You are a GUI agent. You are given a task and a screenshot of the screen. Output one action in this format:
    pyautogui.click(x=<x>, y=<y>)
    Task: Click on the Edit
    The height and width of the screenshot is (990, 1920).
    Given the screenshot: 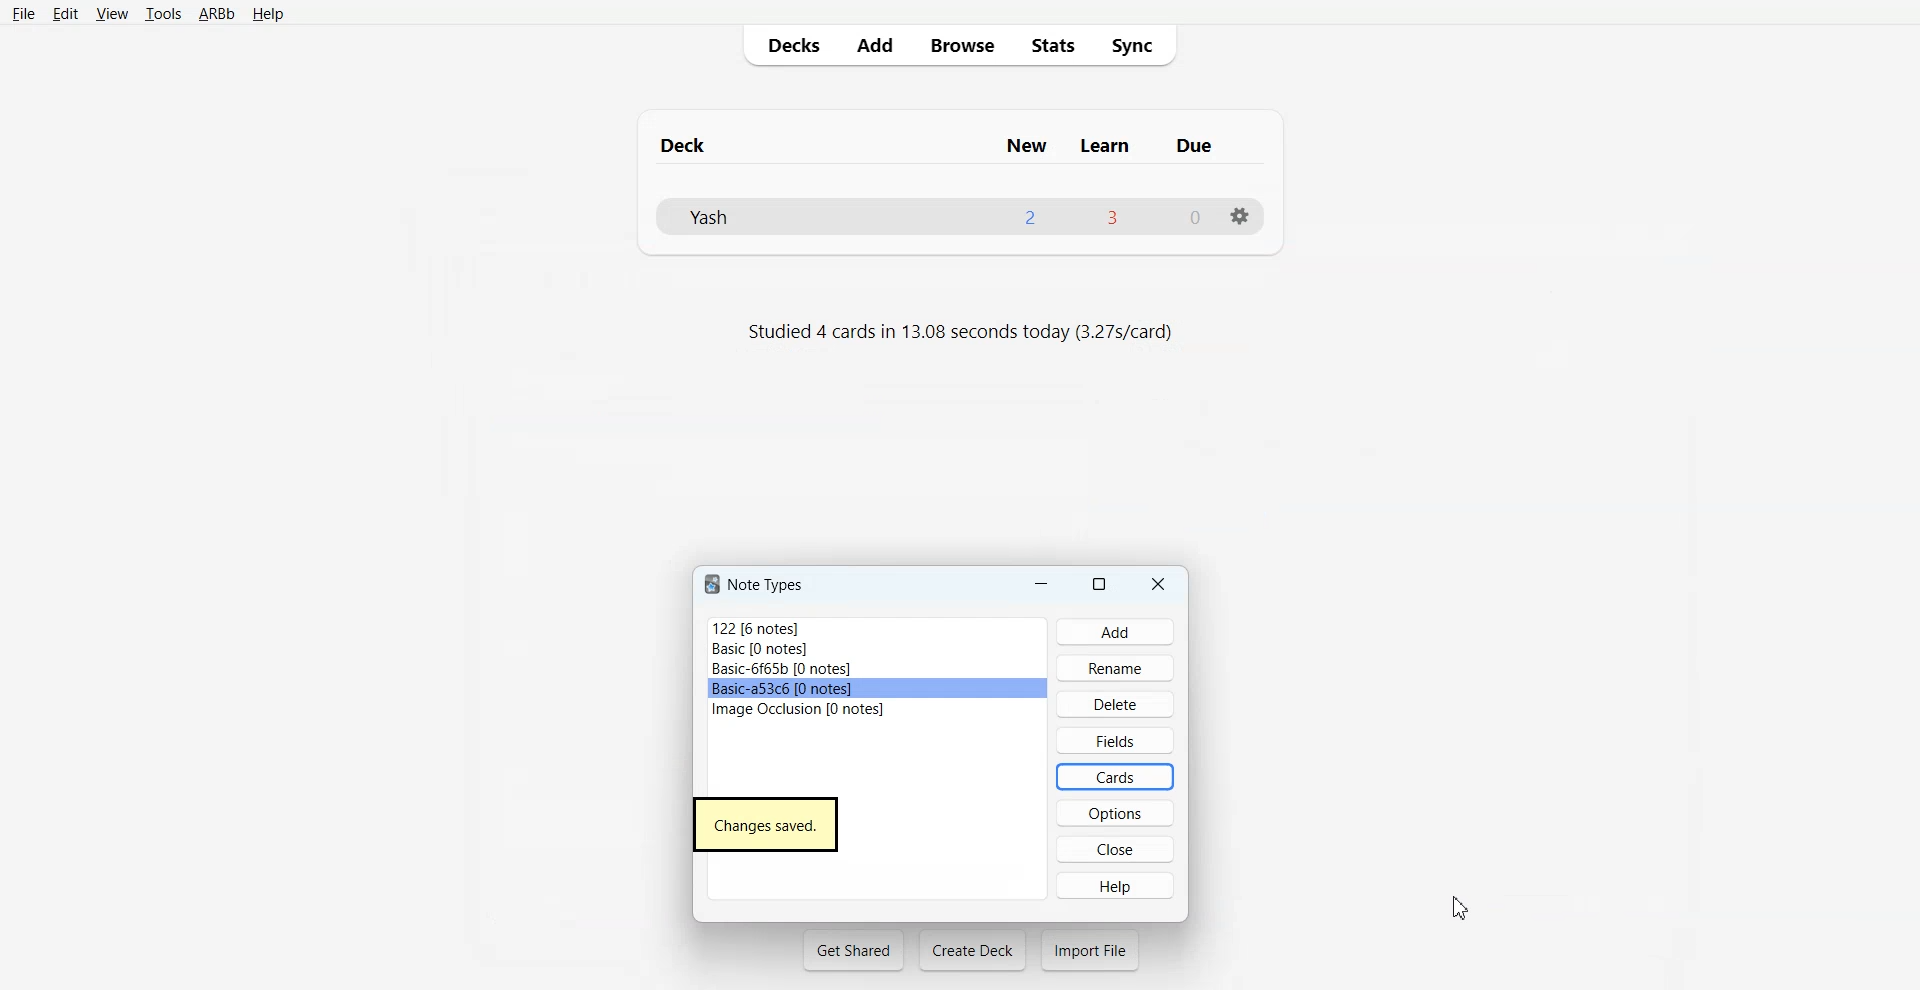 What is the action you would take?
    pyautogui.click(x=66, y=14)
    